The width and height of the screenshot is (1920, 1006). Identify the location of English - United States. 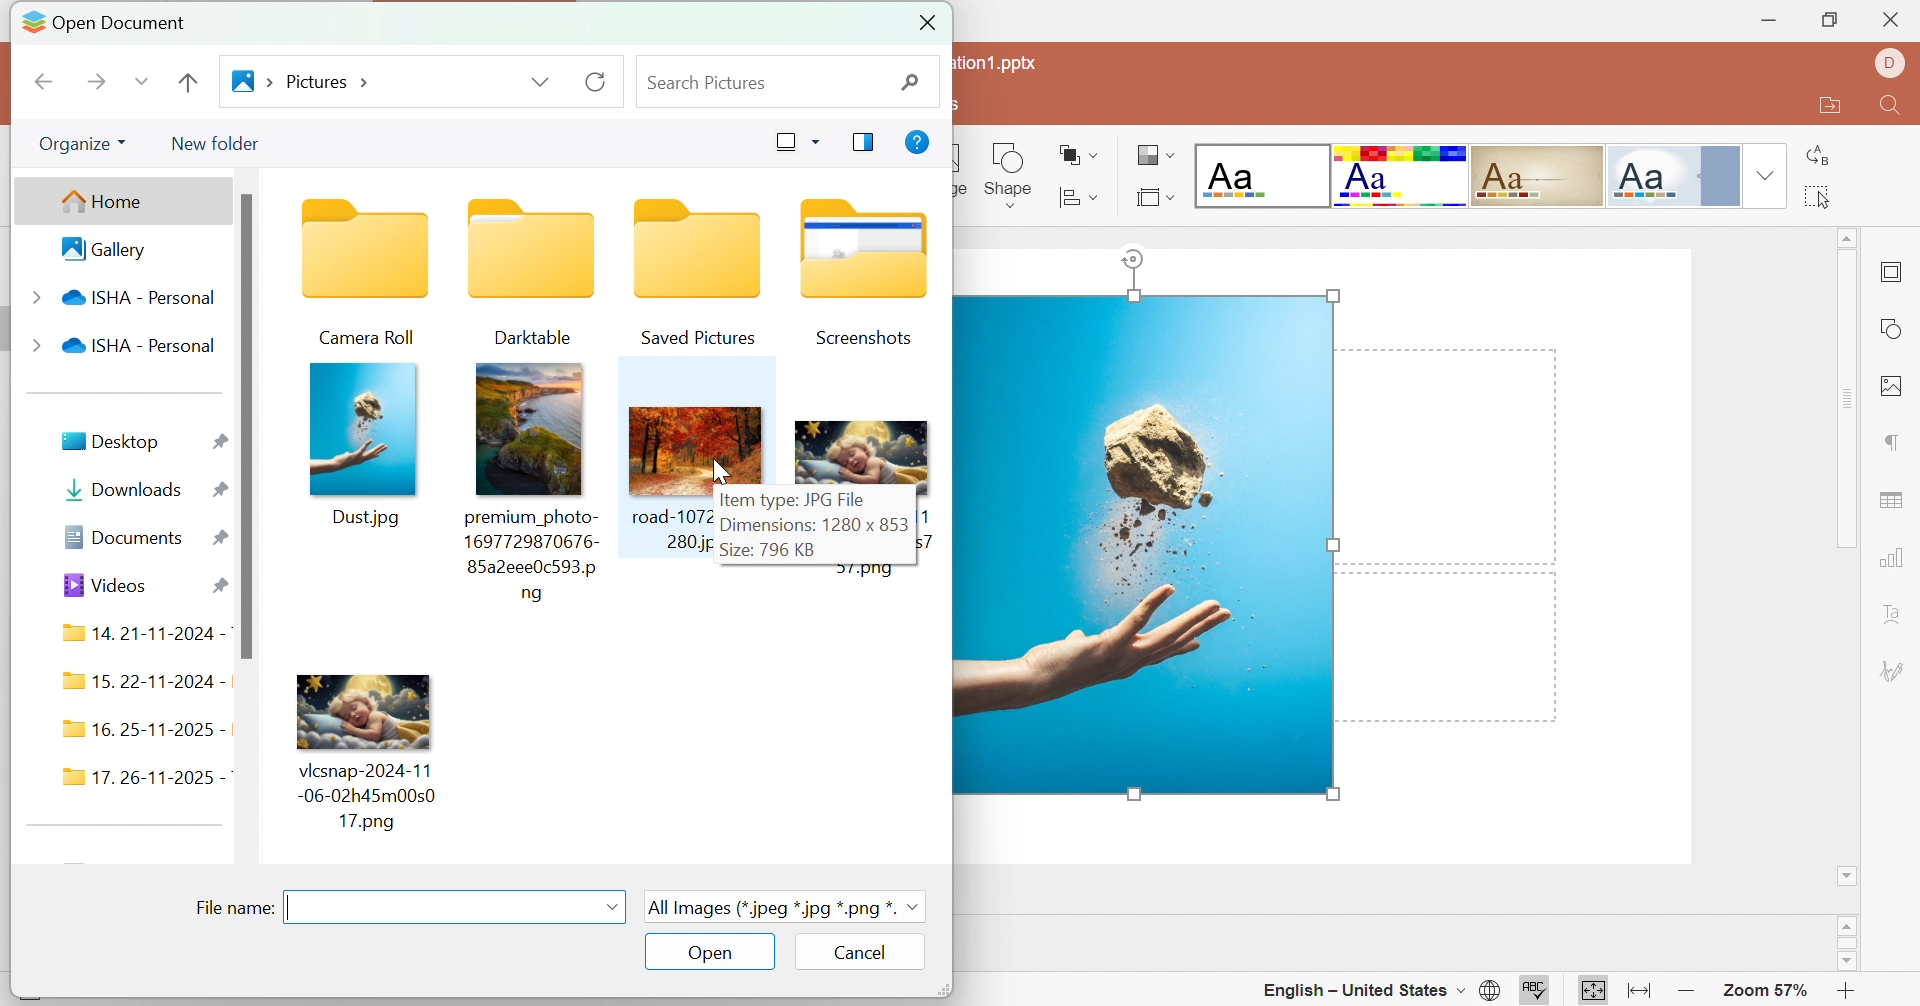
(1356, 991).